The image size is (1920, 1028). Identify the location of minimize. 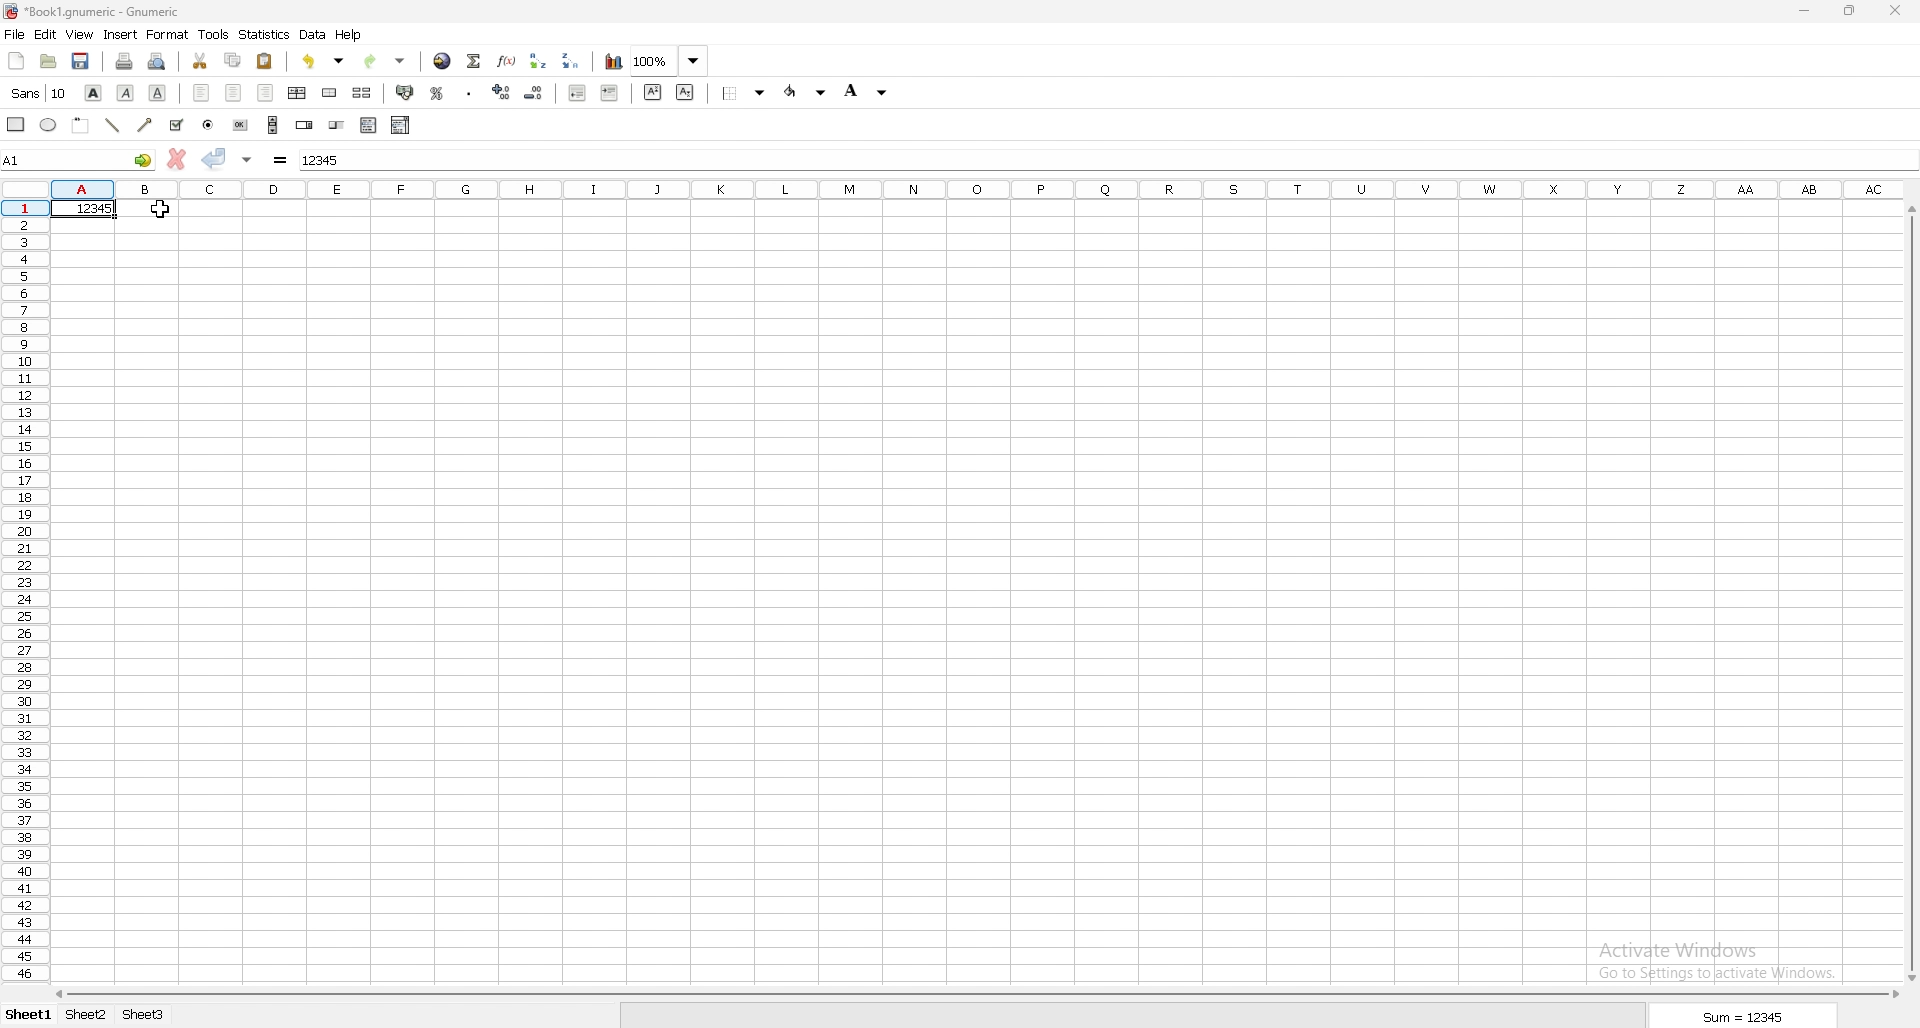
(1808, 9).